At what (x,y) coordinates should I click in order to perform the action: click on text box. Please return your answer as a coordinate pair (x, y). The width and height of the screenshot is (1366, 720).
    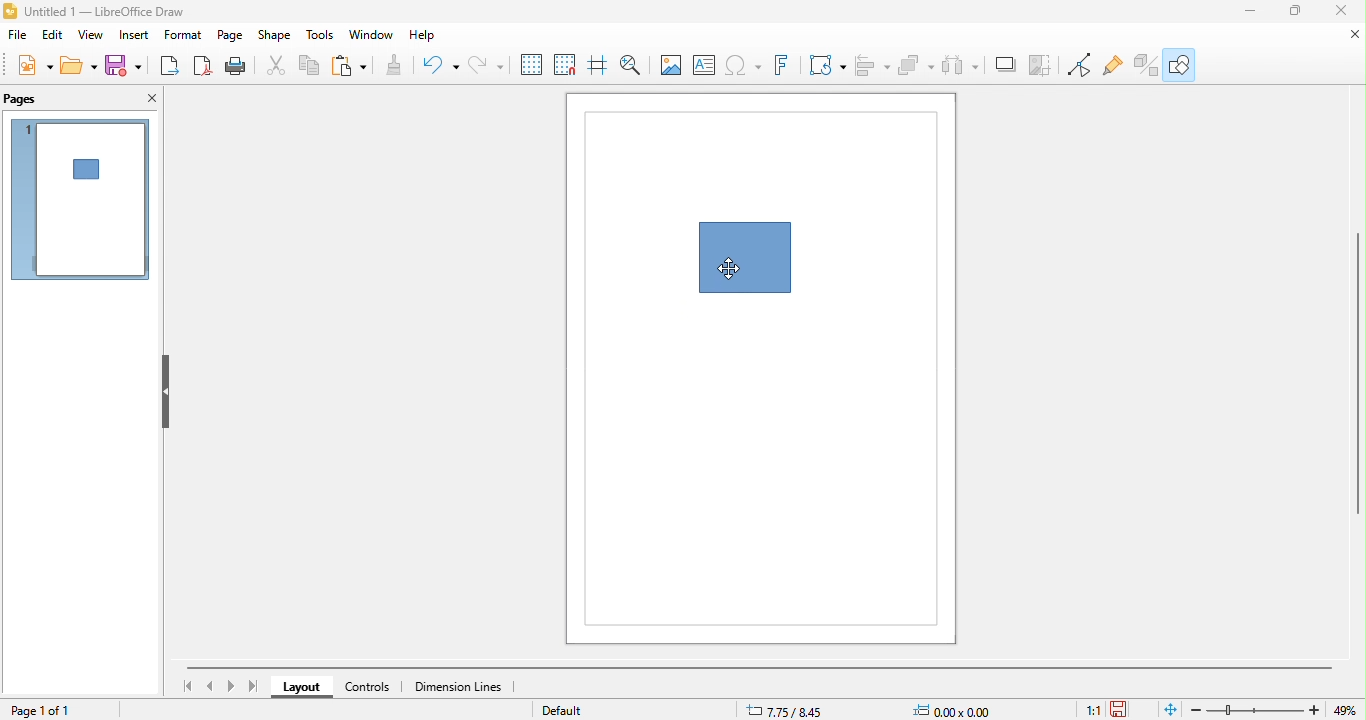
    Looking at the image, I should click on (704, 66).